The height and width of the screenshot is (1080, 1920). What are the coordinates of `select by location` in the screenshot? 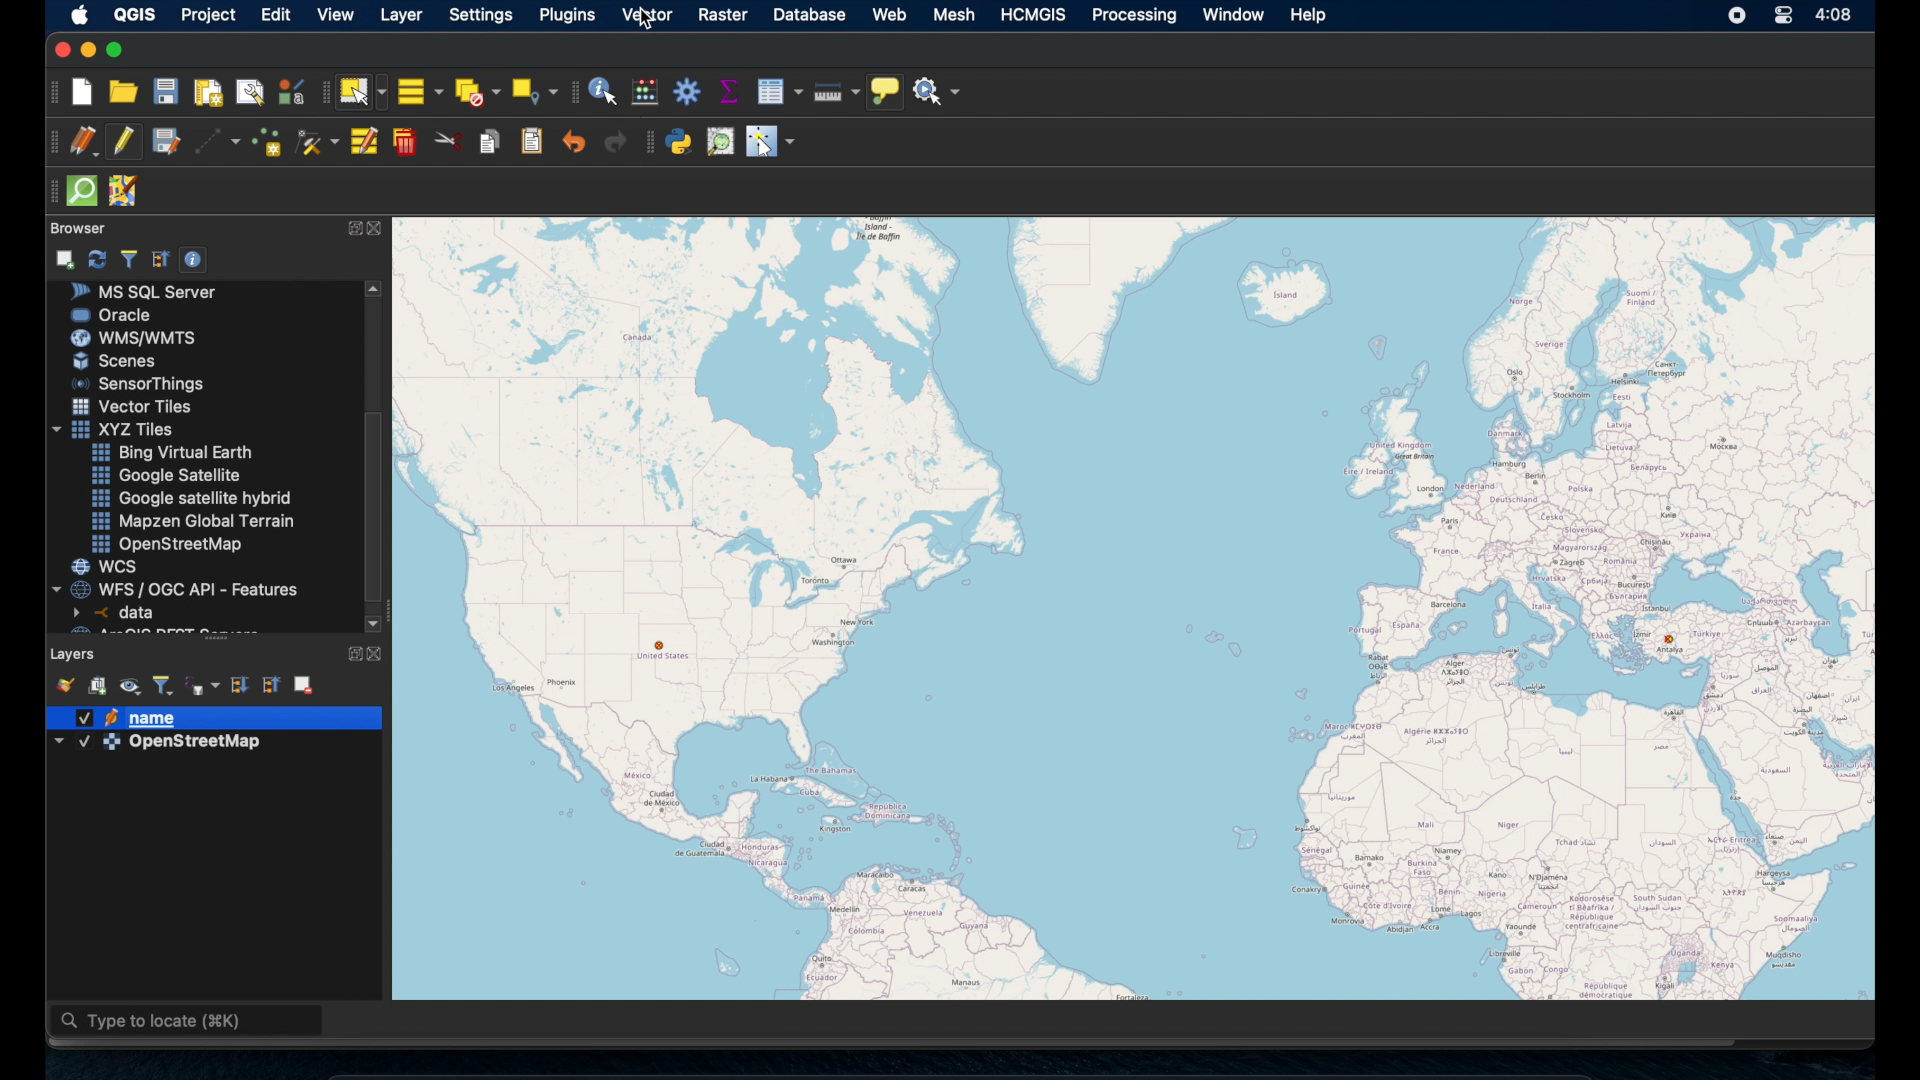 It's located at (535, 88).